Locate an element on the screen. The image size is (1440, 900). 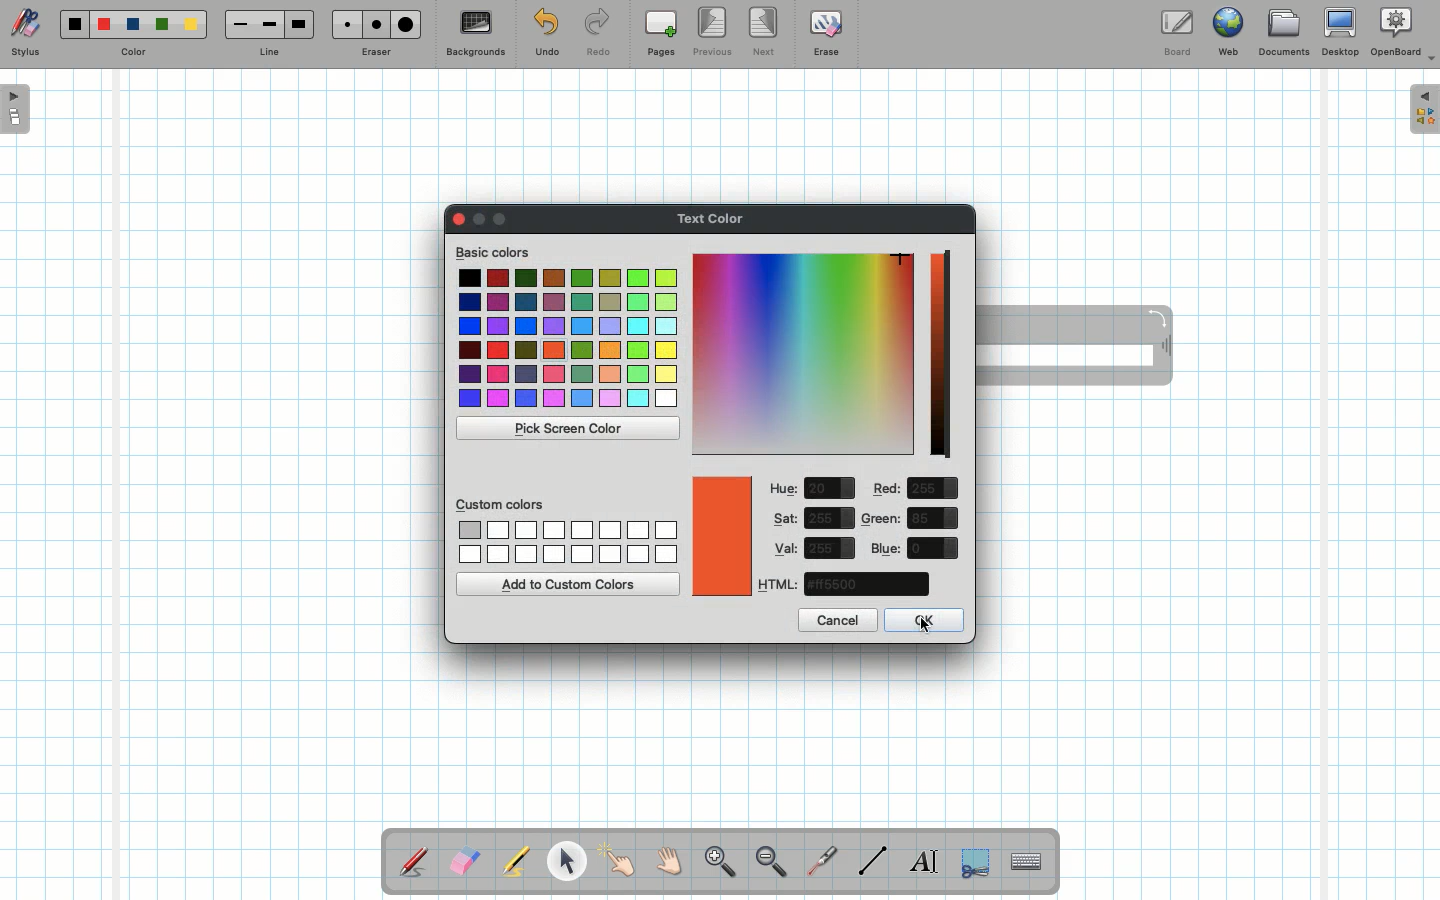
Red is located at coordinates (105, 25).